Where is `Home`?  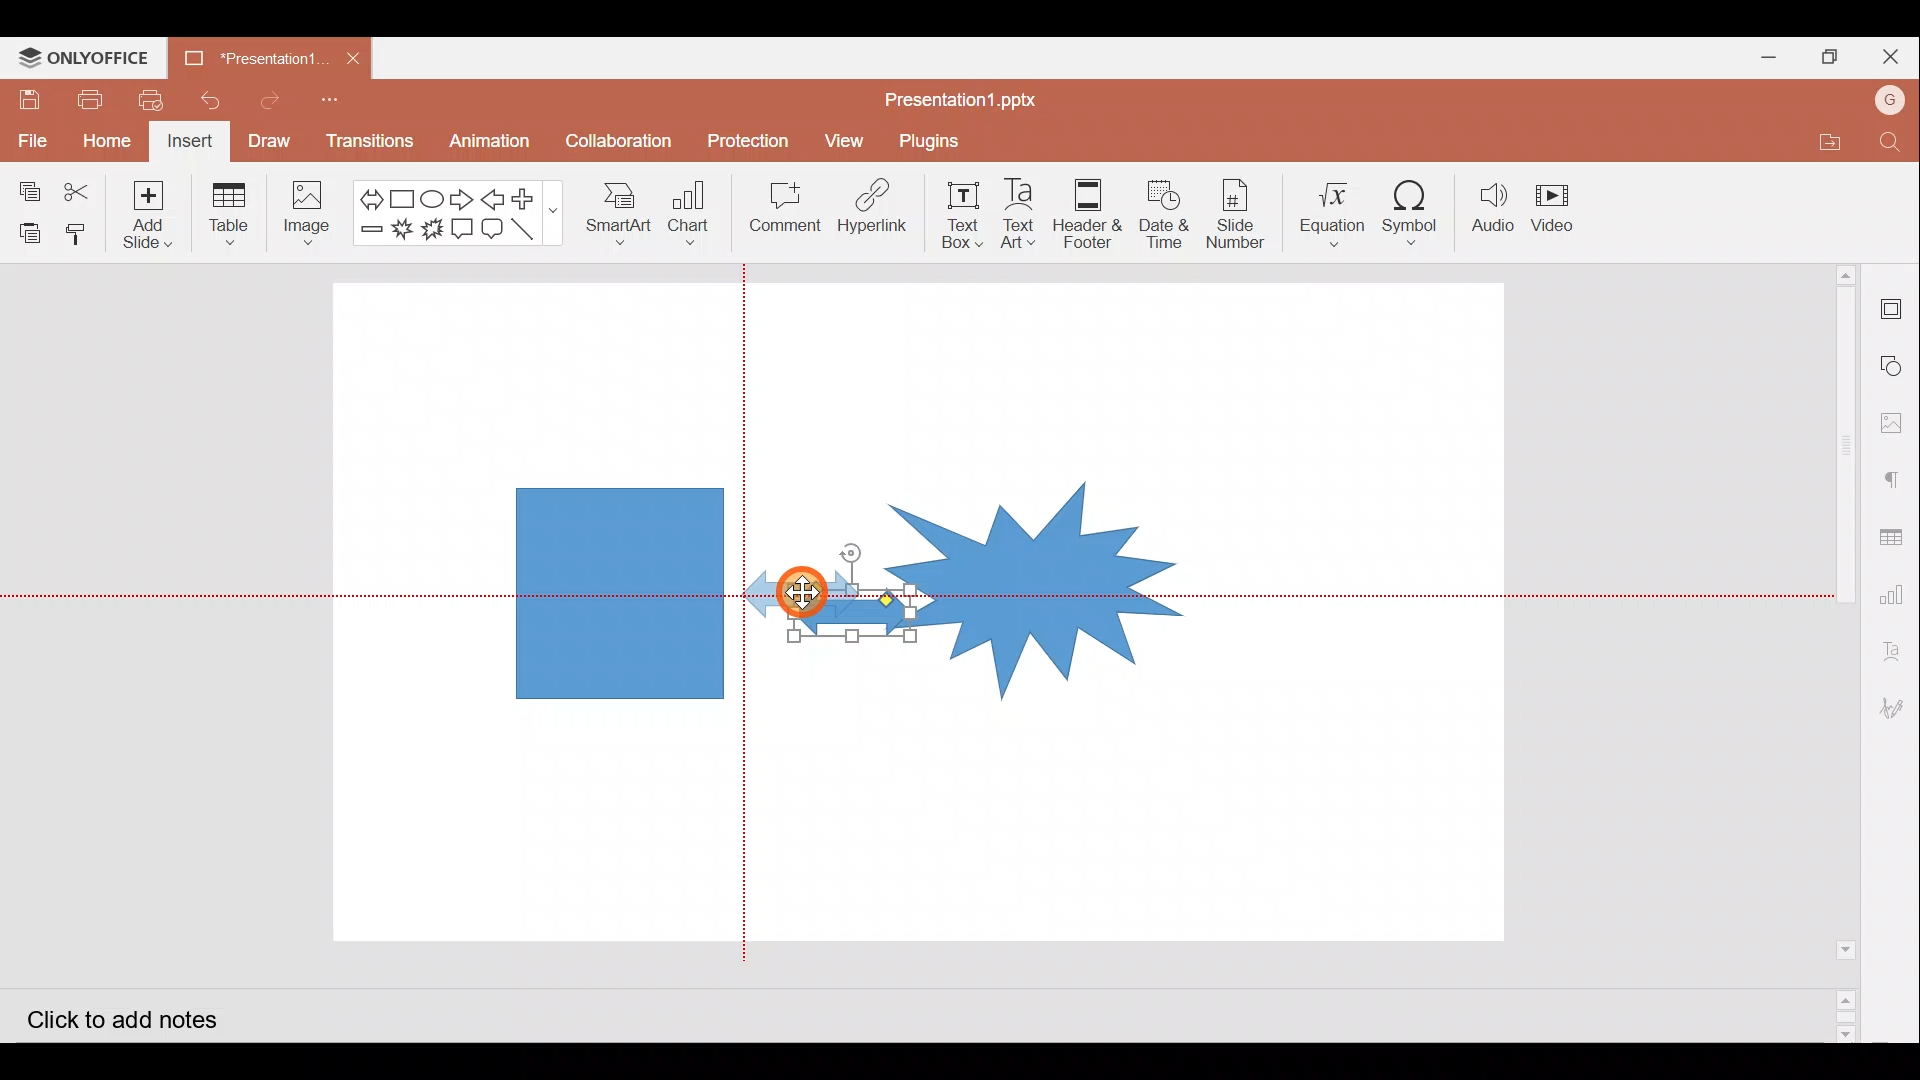 Home is located at coordinates (106, 143).